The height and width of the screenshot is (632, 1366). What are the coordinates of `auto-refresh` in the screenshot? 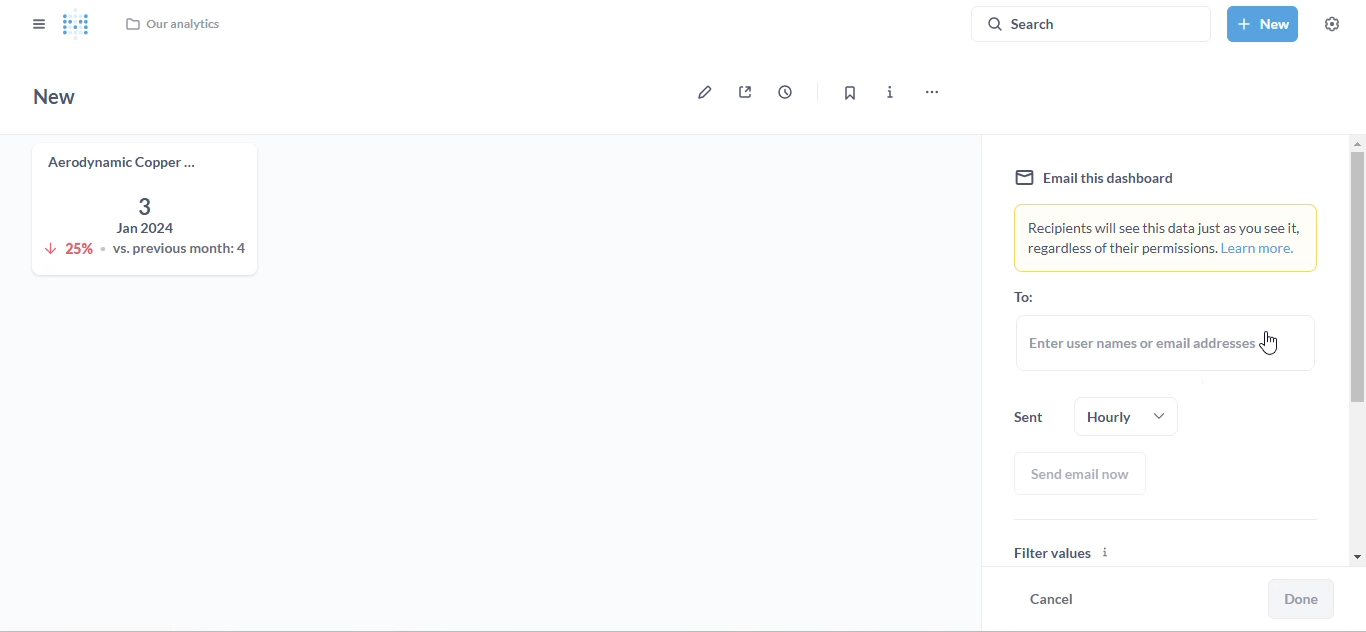 It's located at (785, 91).